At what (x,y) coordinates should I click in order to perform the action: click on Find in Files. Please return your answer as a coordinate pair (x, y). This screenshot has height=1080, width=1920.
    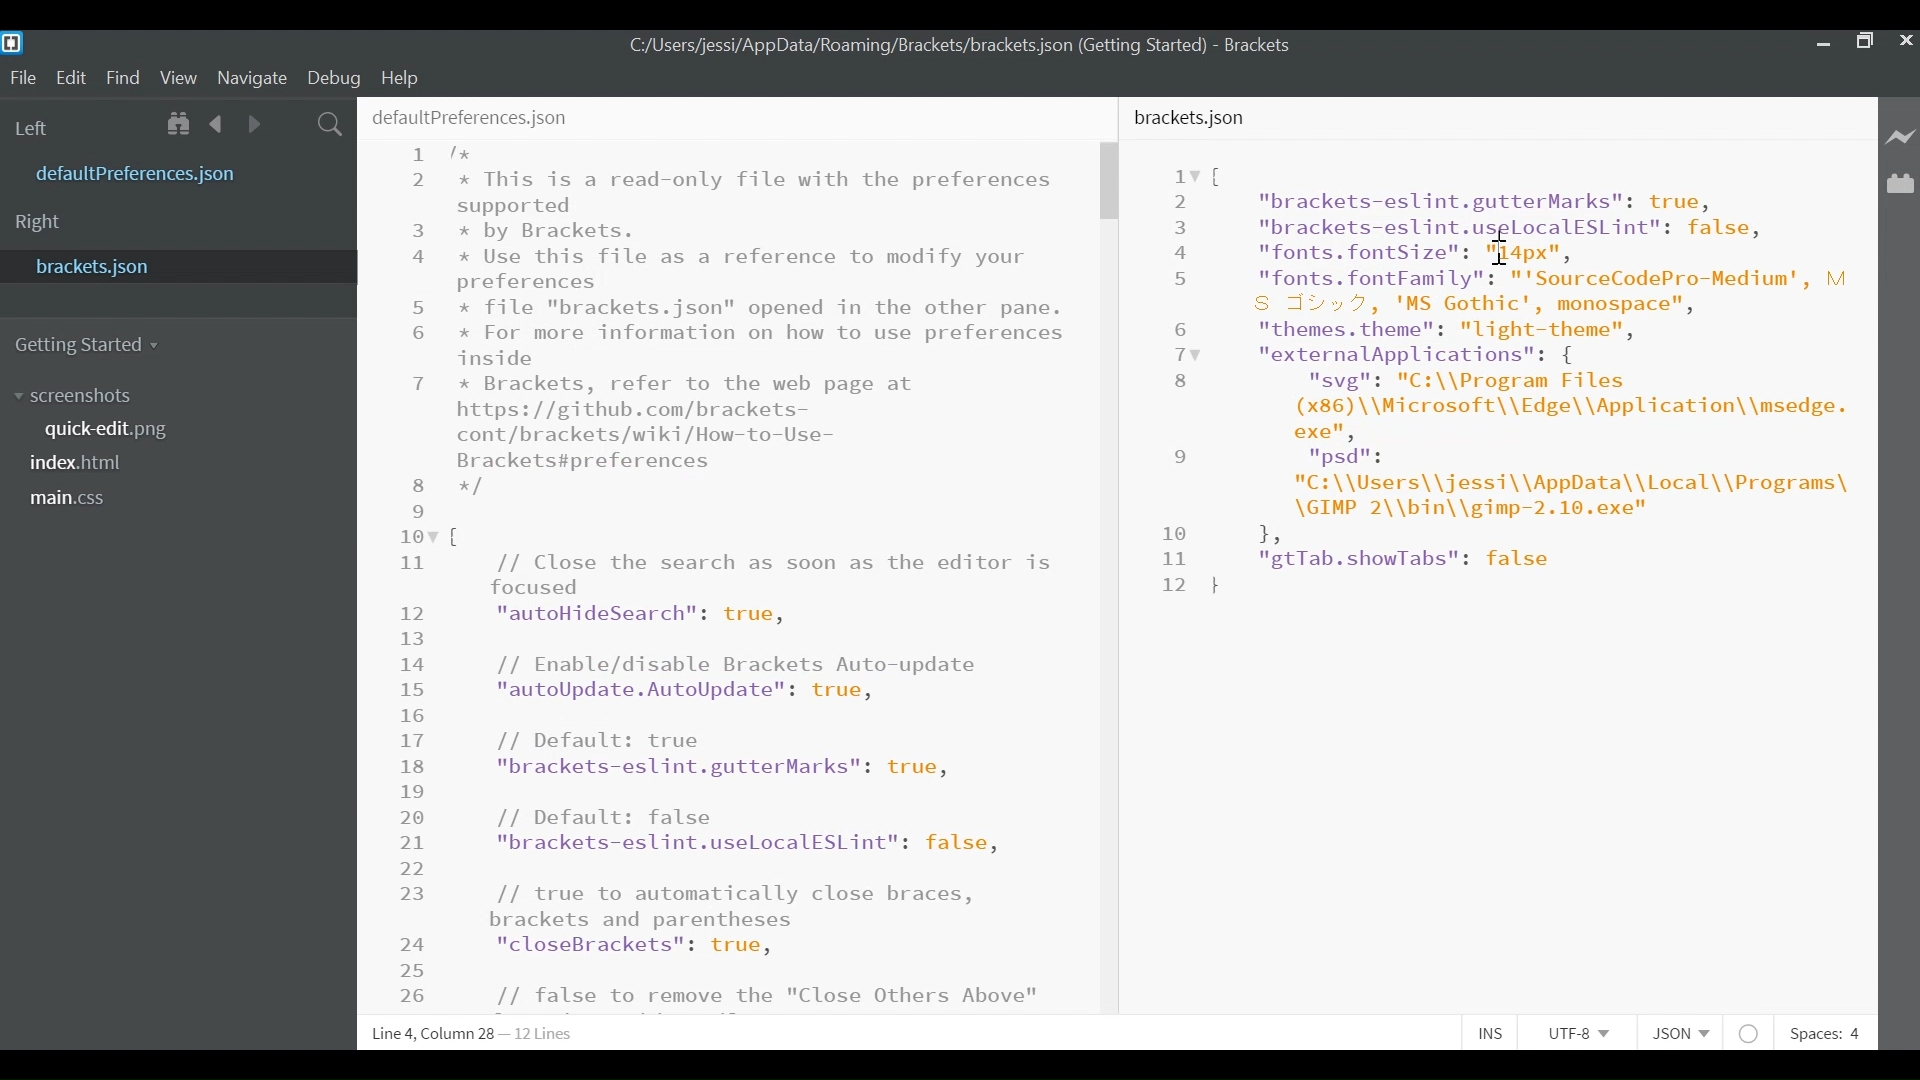
    Looking at the image, I should click on (332, 126).